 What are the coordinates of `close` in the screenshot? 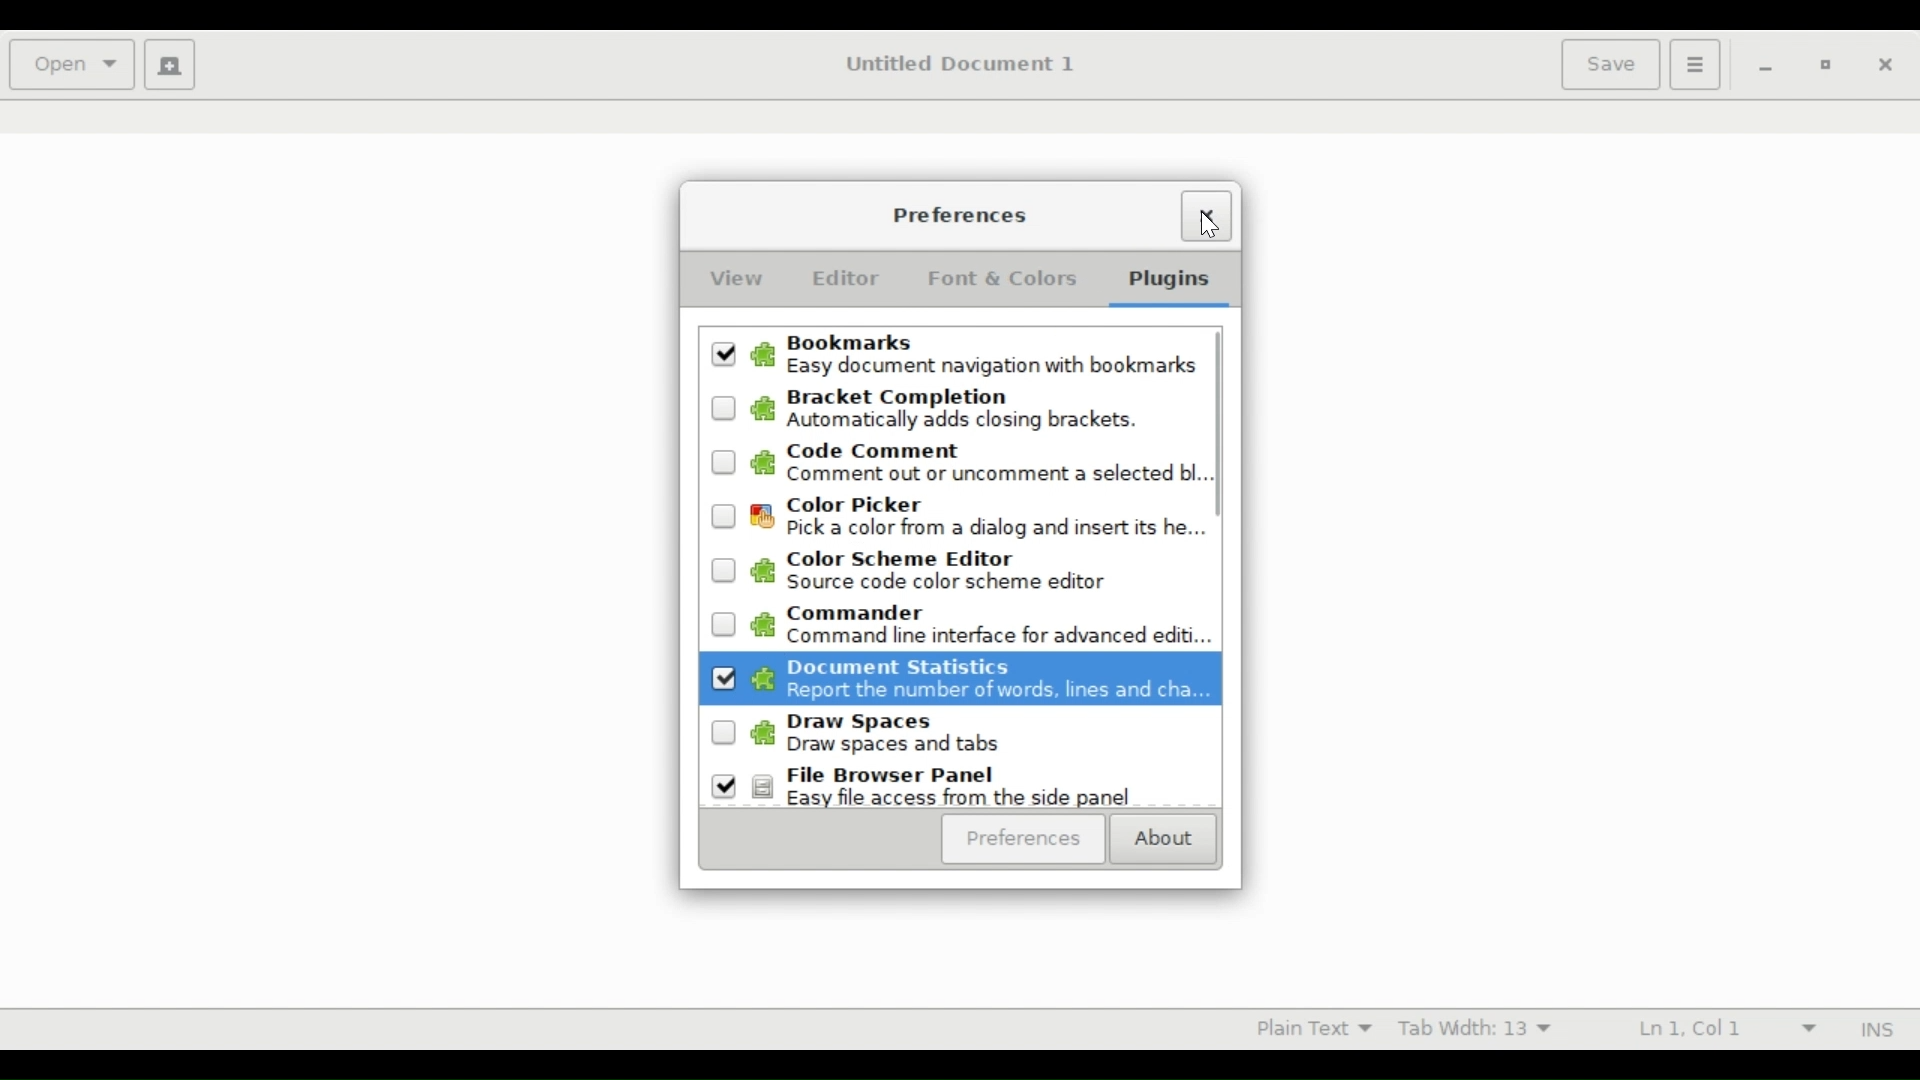 It's located at (1885, 65).